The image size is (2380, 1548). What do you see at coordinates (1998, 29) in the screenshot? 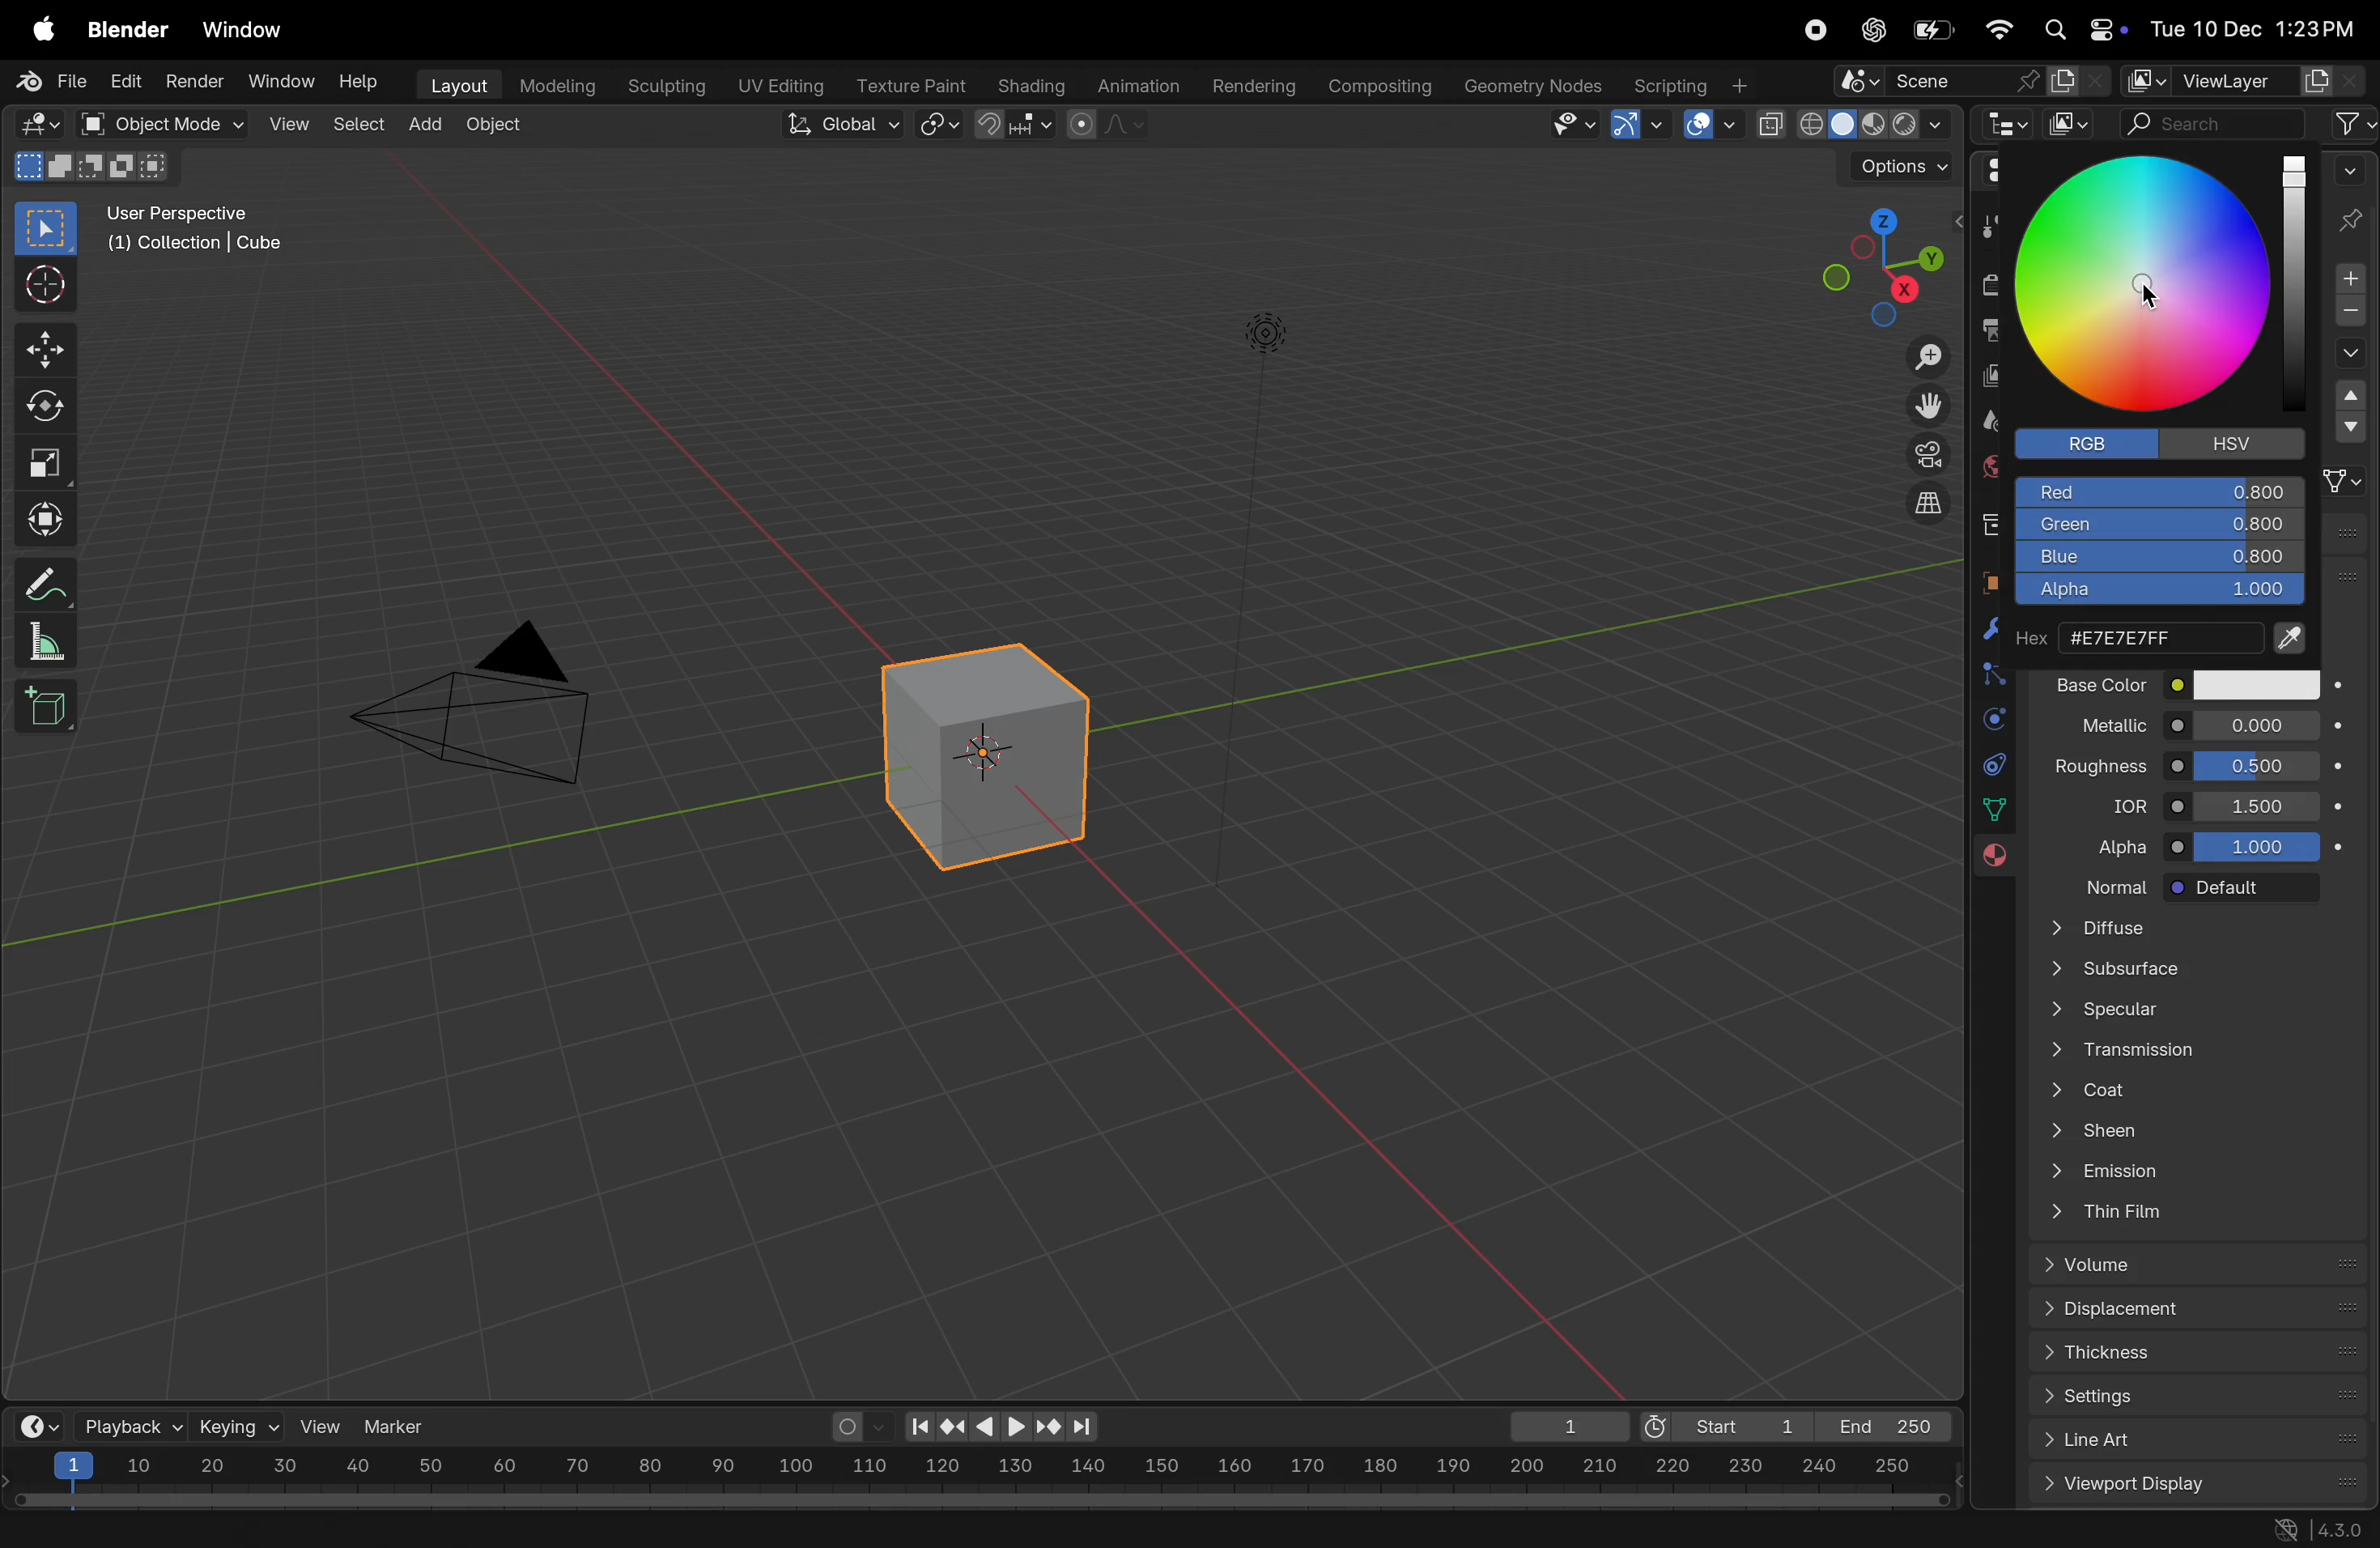
I see `wifi` at bounding box center [1998, 29].